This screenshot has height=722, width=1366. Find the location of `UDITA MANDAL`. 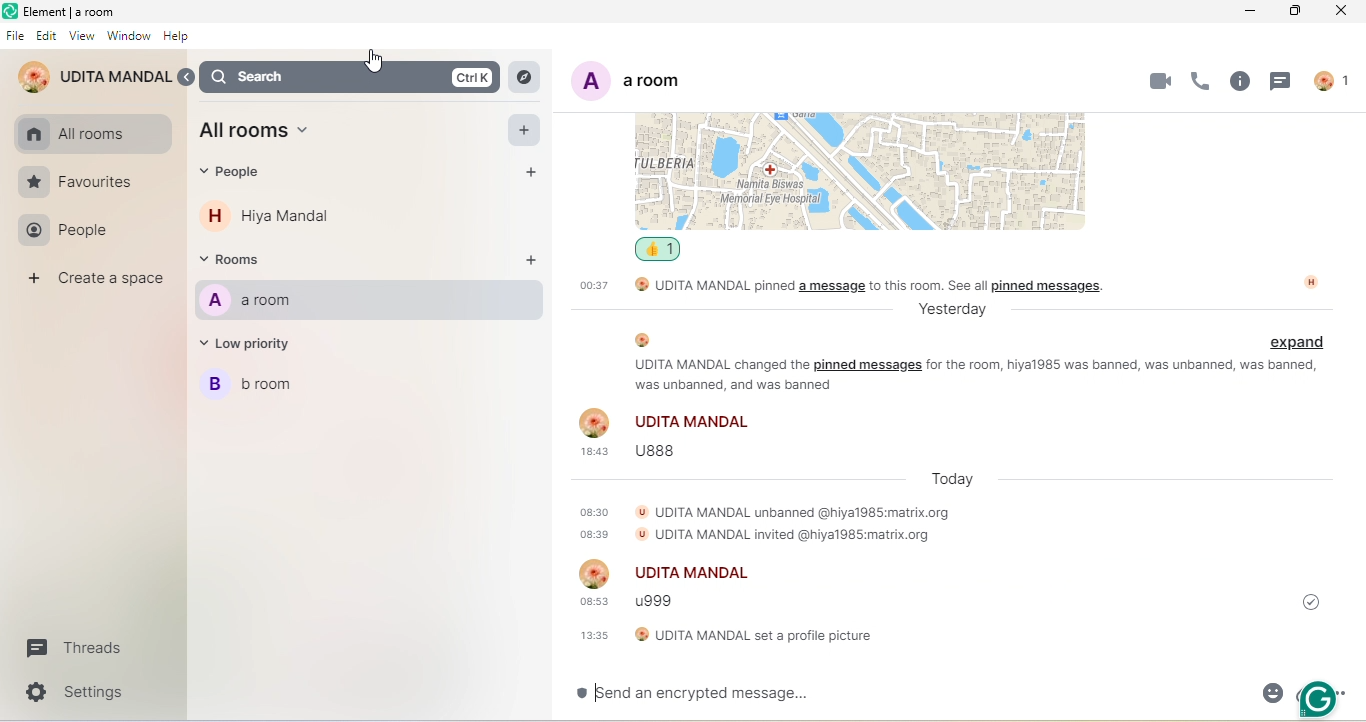

UDITA MANDAL is located at coordinates (92, 76).